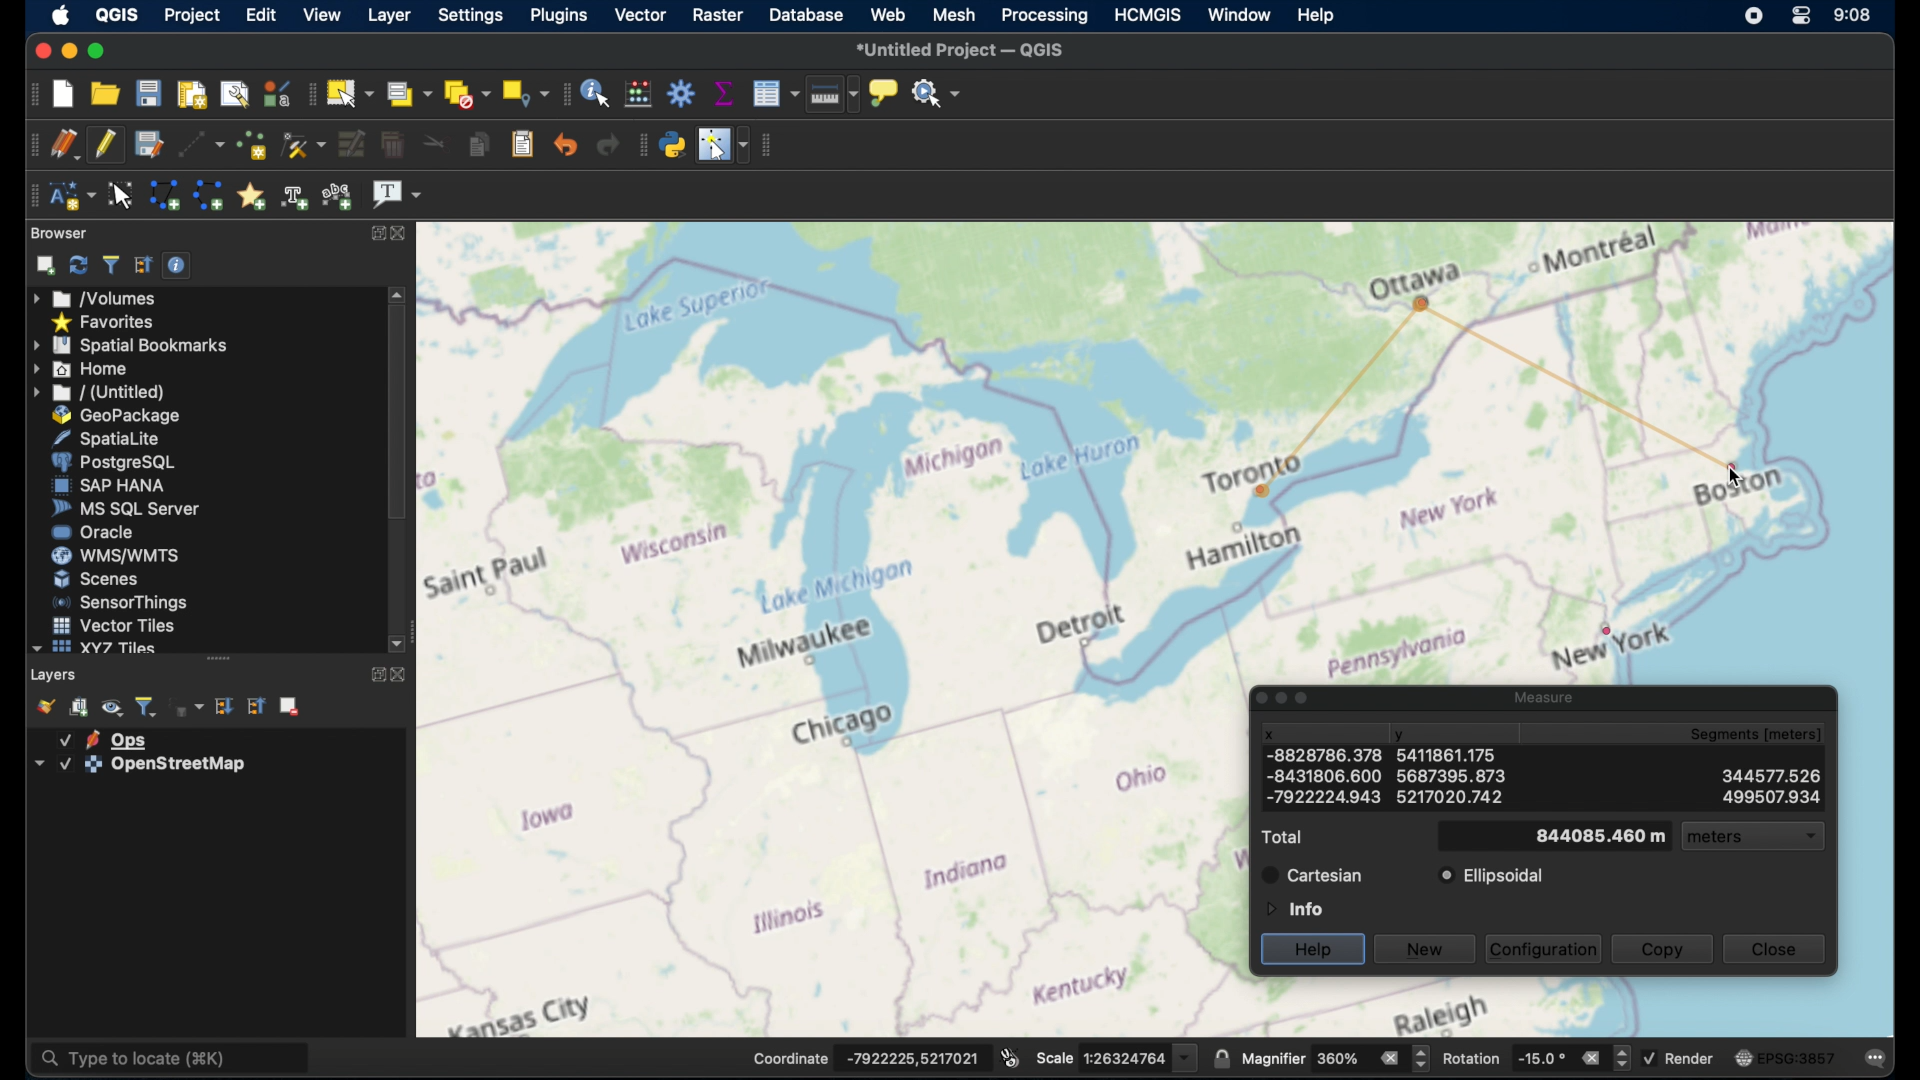  Describe the element at coordinates (598, 91) in the screenshot. I see `identify features` at that location.